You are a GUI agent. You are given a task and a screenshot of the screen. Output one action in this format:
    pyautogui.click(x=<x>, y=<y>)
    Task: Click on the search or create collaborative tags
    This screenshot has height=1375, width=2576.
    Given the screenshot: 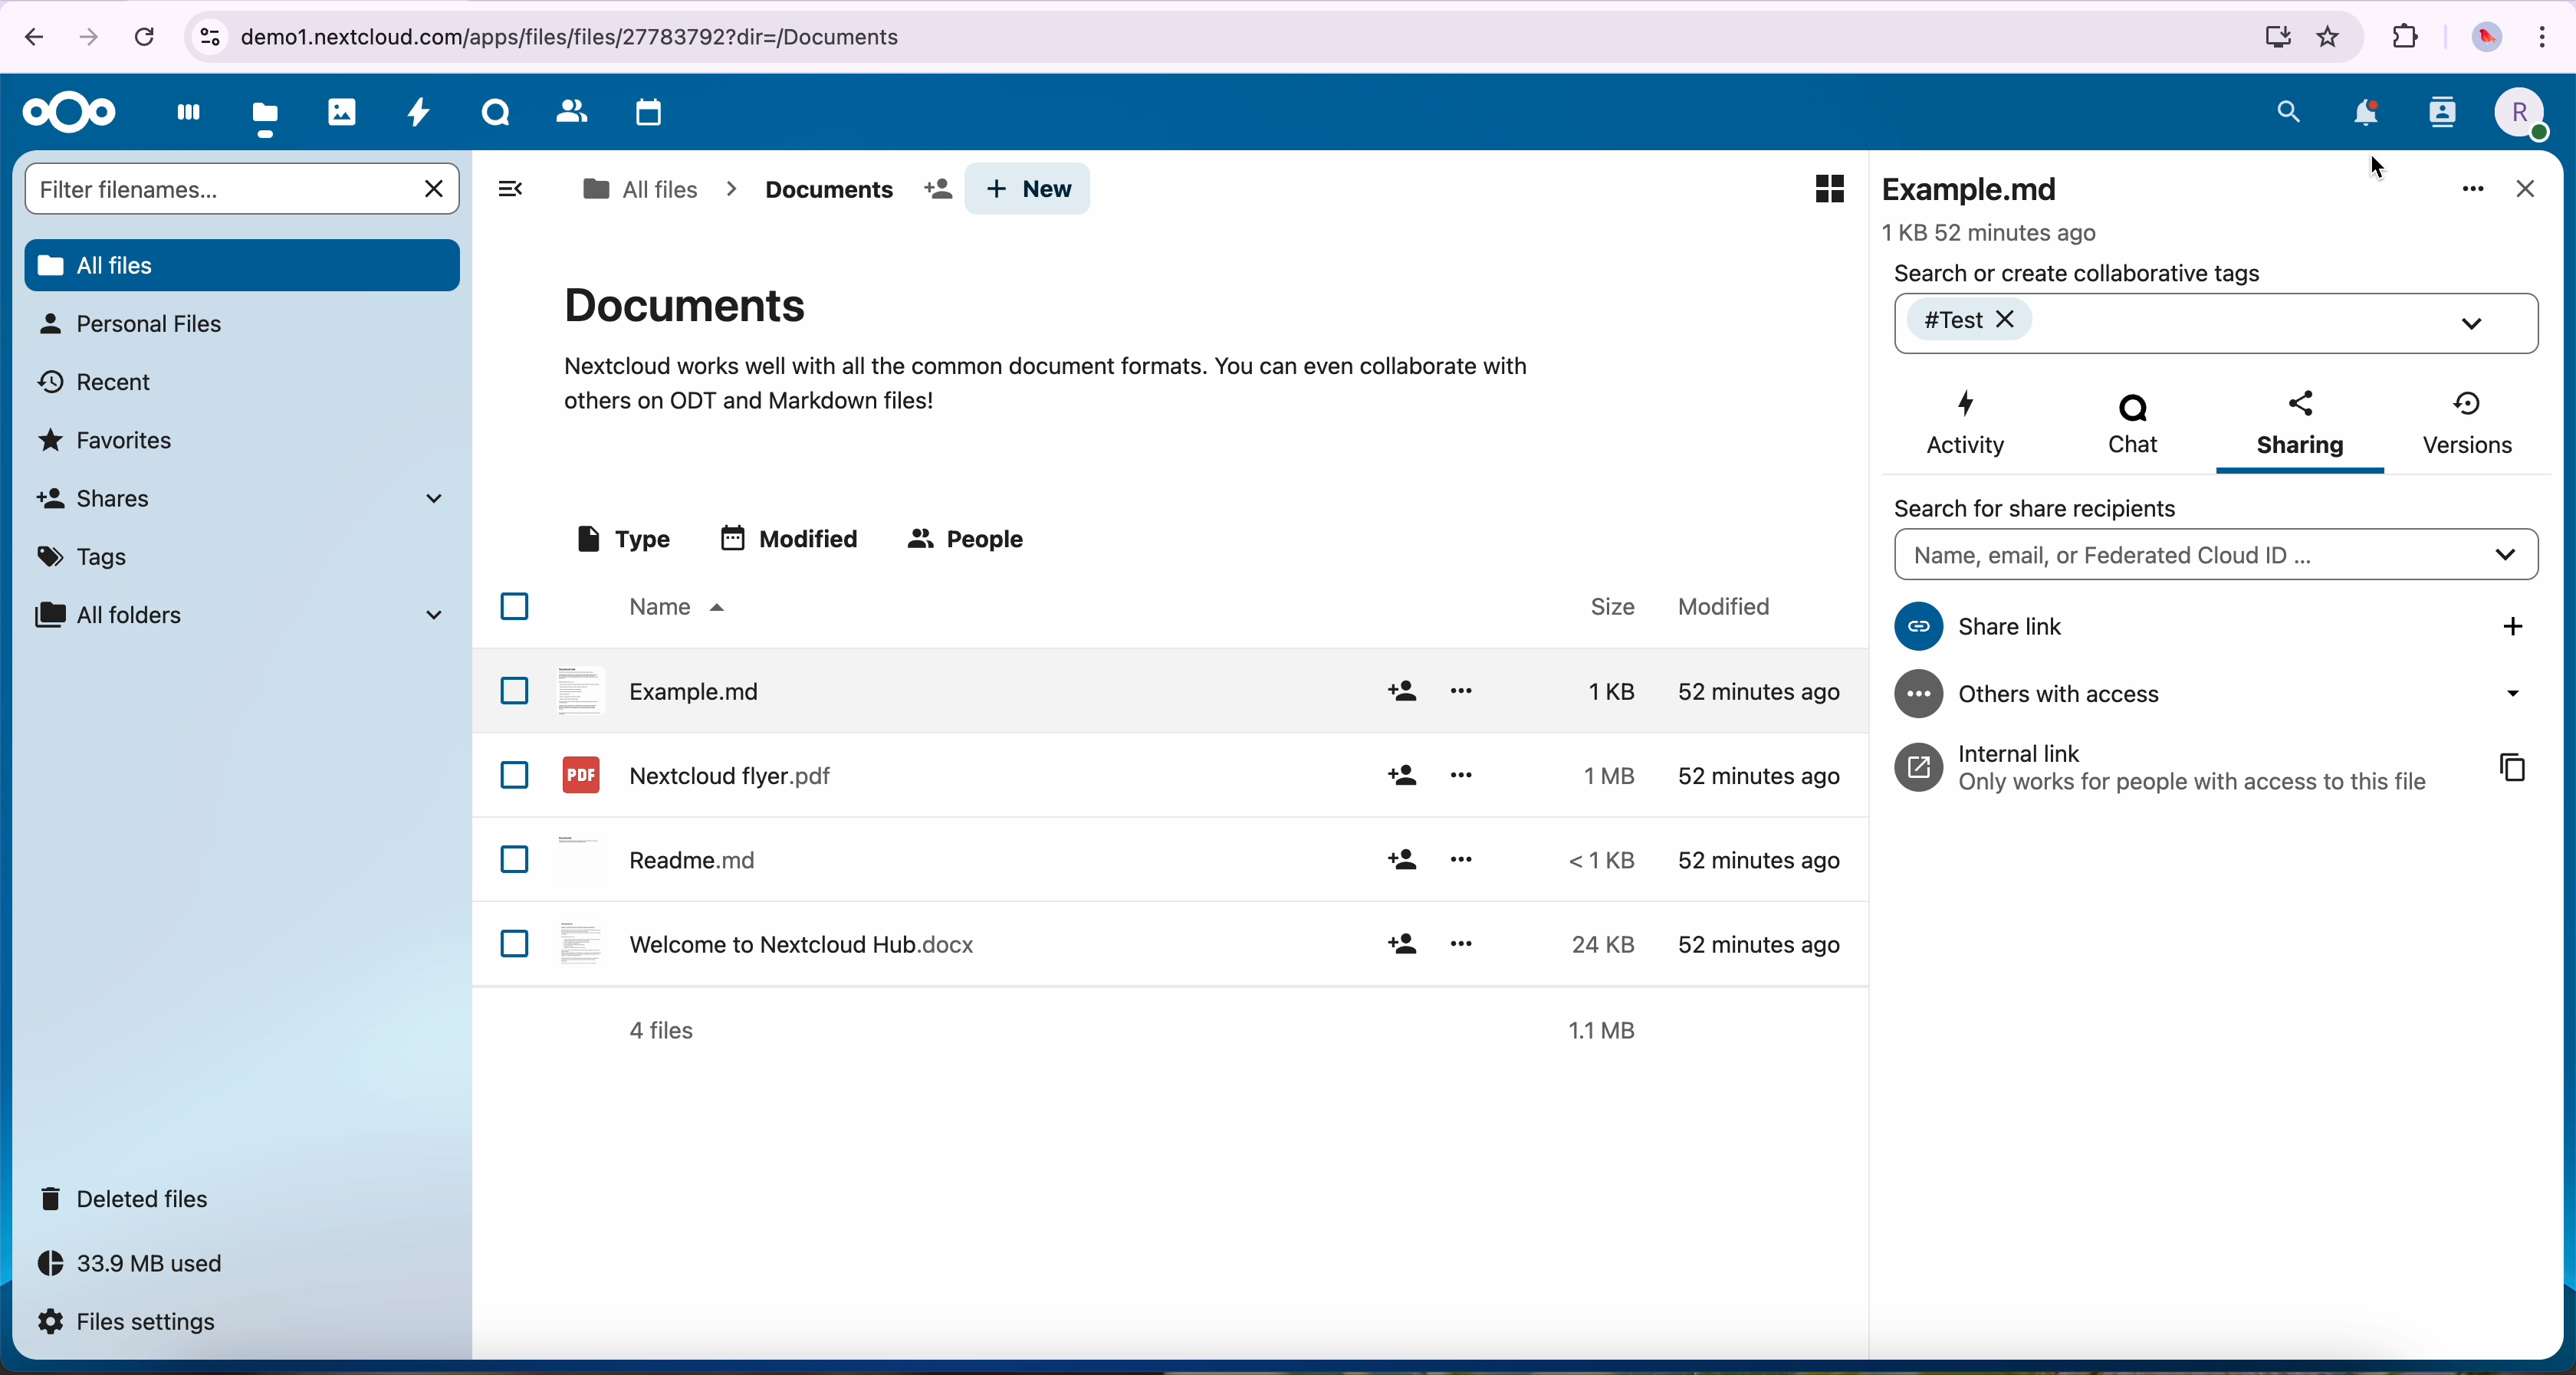 What is the action you would take?
    pyautogui.click(x=2079, y=273)
    